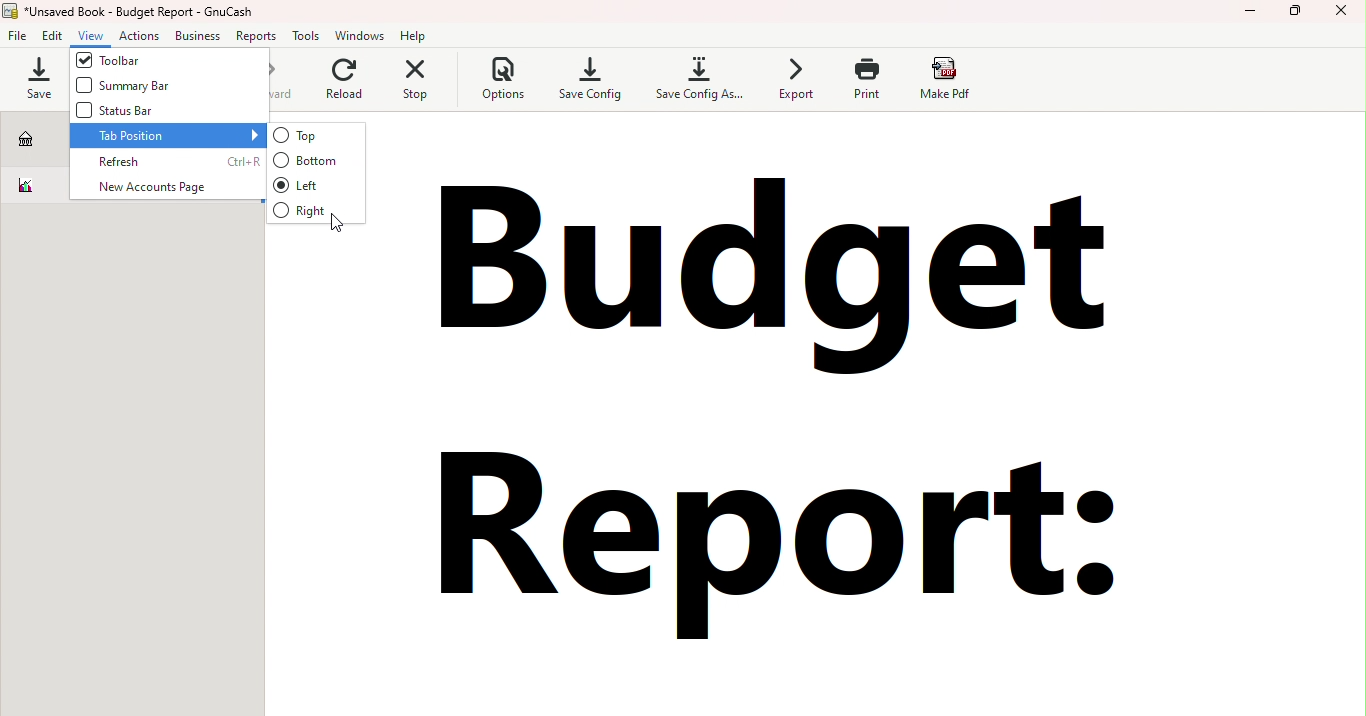 The height and width of the screenshot is (716, 1366). Describe the element at coordinates (429, 86) in the screenshot. I see `Stop` at that location.